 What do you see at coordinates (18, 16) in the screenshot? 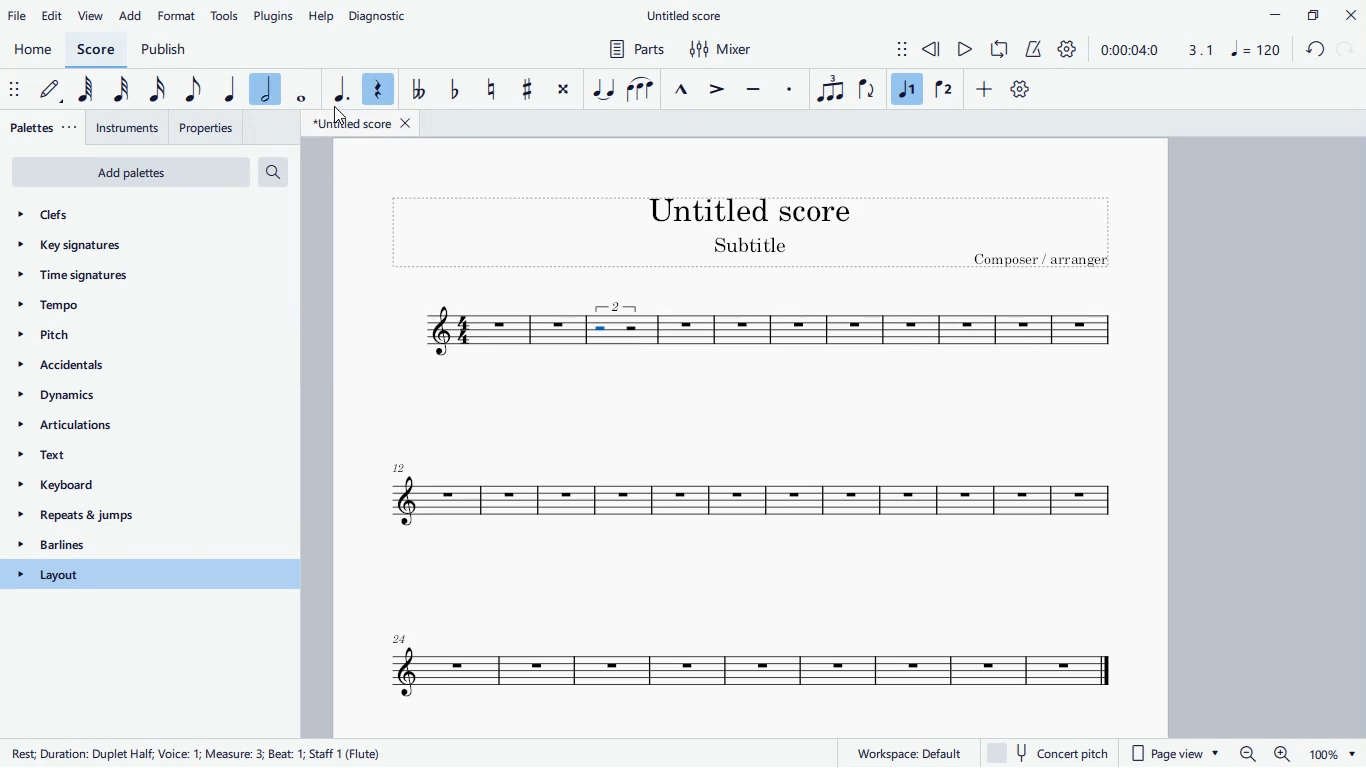
I see `file` at bounding box center [18, 16].